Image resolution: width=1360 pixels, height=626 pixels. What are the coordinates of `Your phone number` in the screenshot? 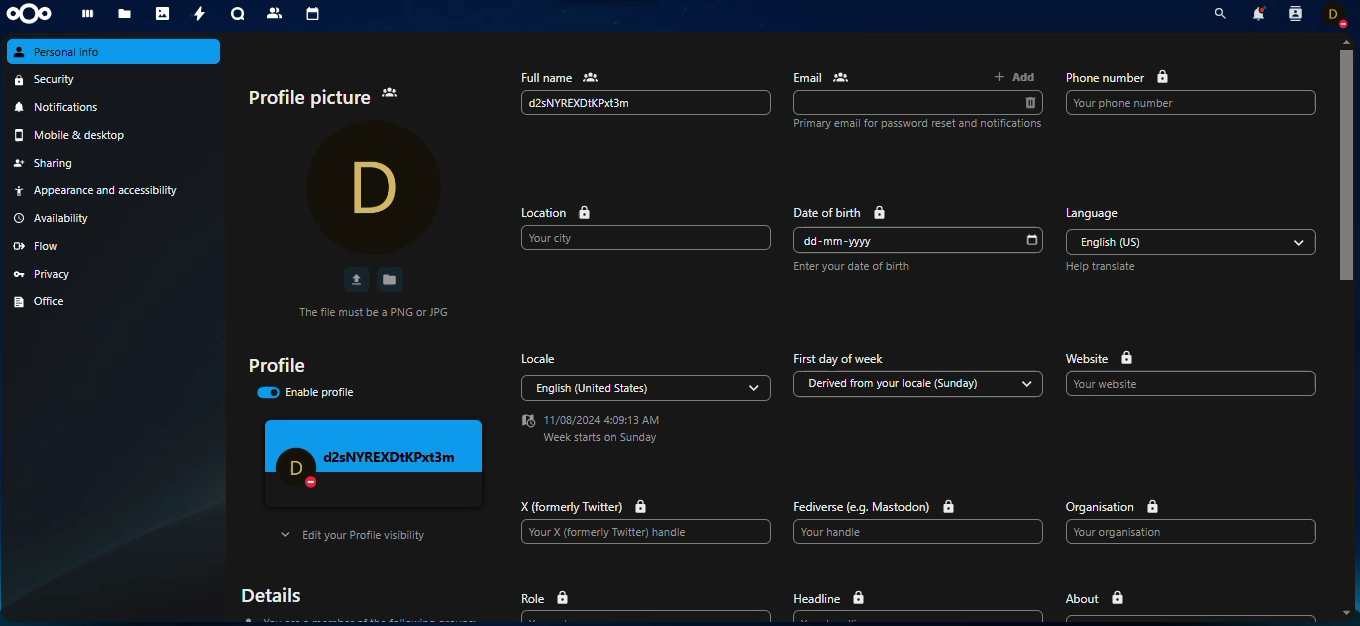 It's located at (1190, 102).